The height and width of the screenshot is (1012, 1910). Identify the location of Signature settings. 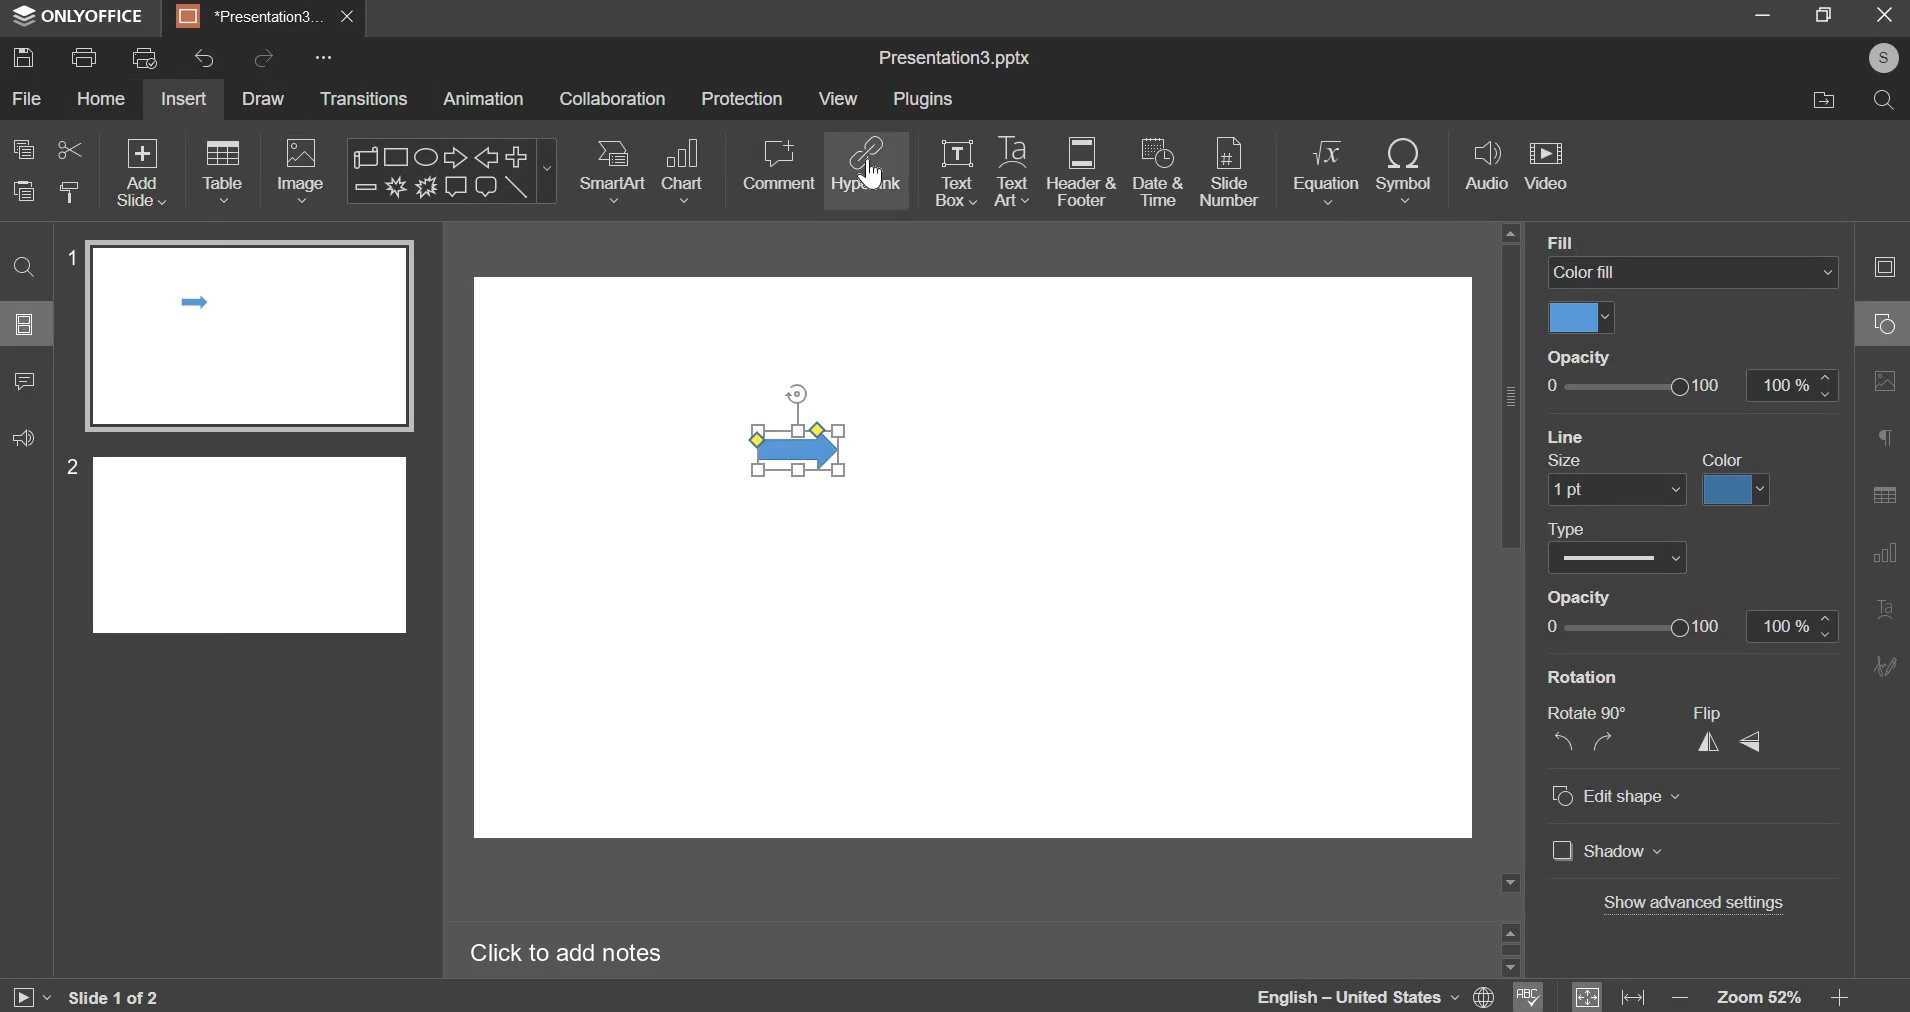
(1885, 664).